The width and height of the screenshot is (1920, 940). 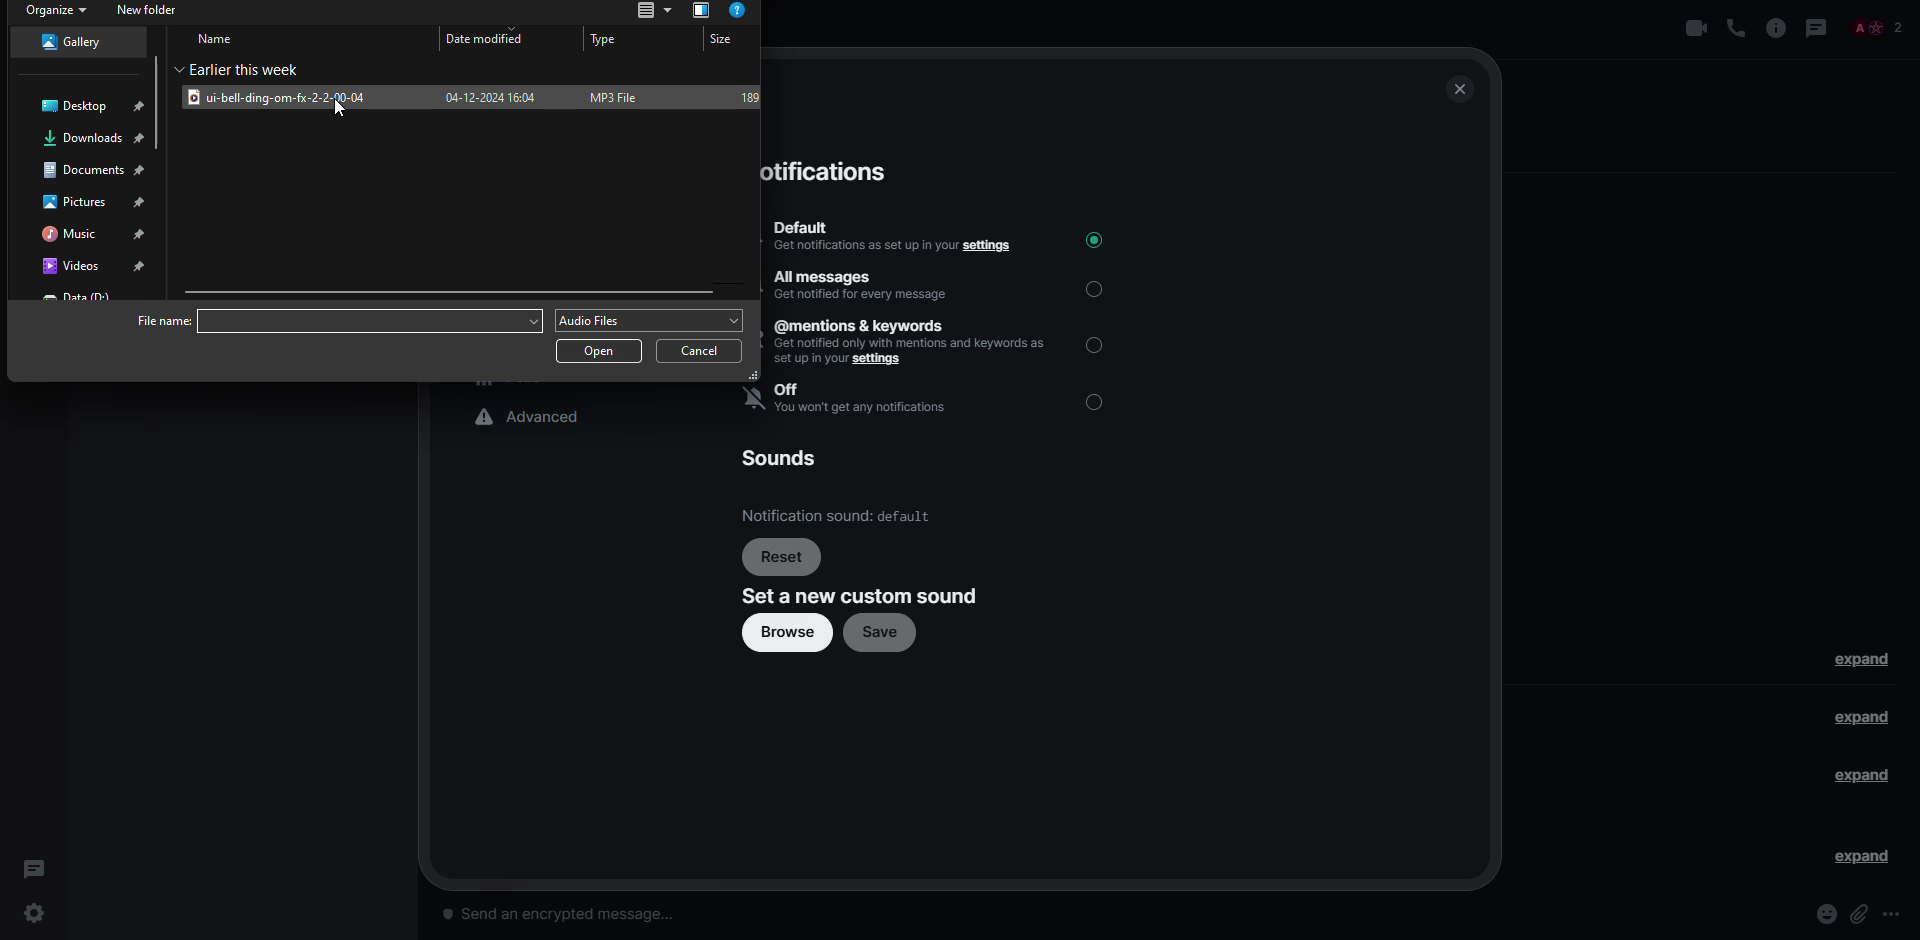 I want to click on video, so click(x=1698, y=28).